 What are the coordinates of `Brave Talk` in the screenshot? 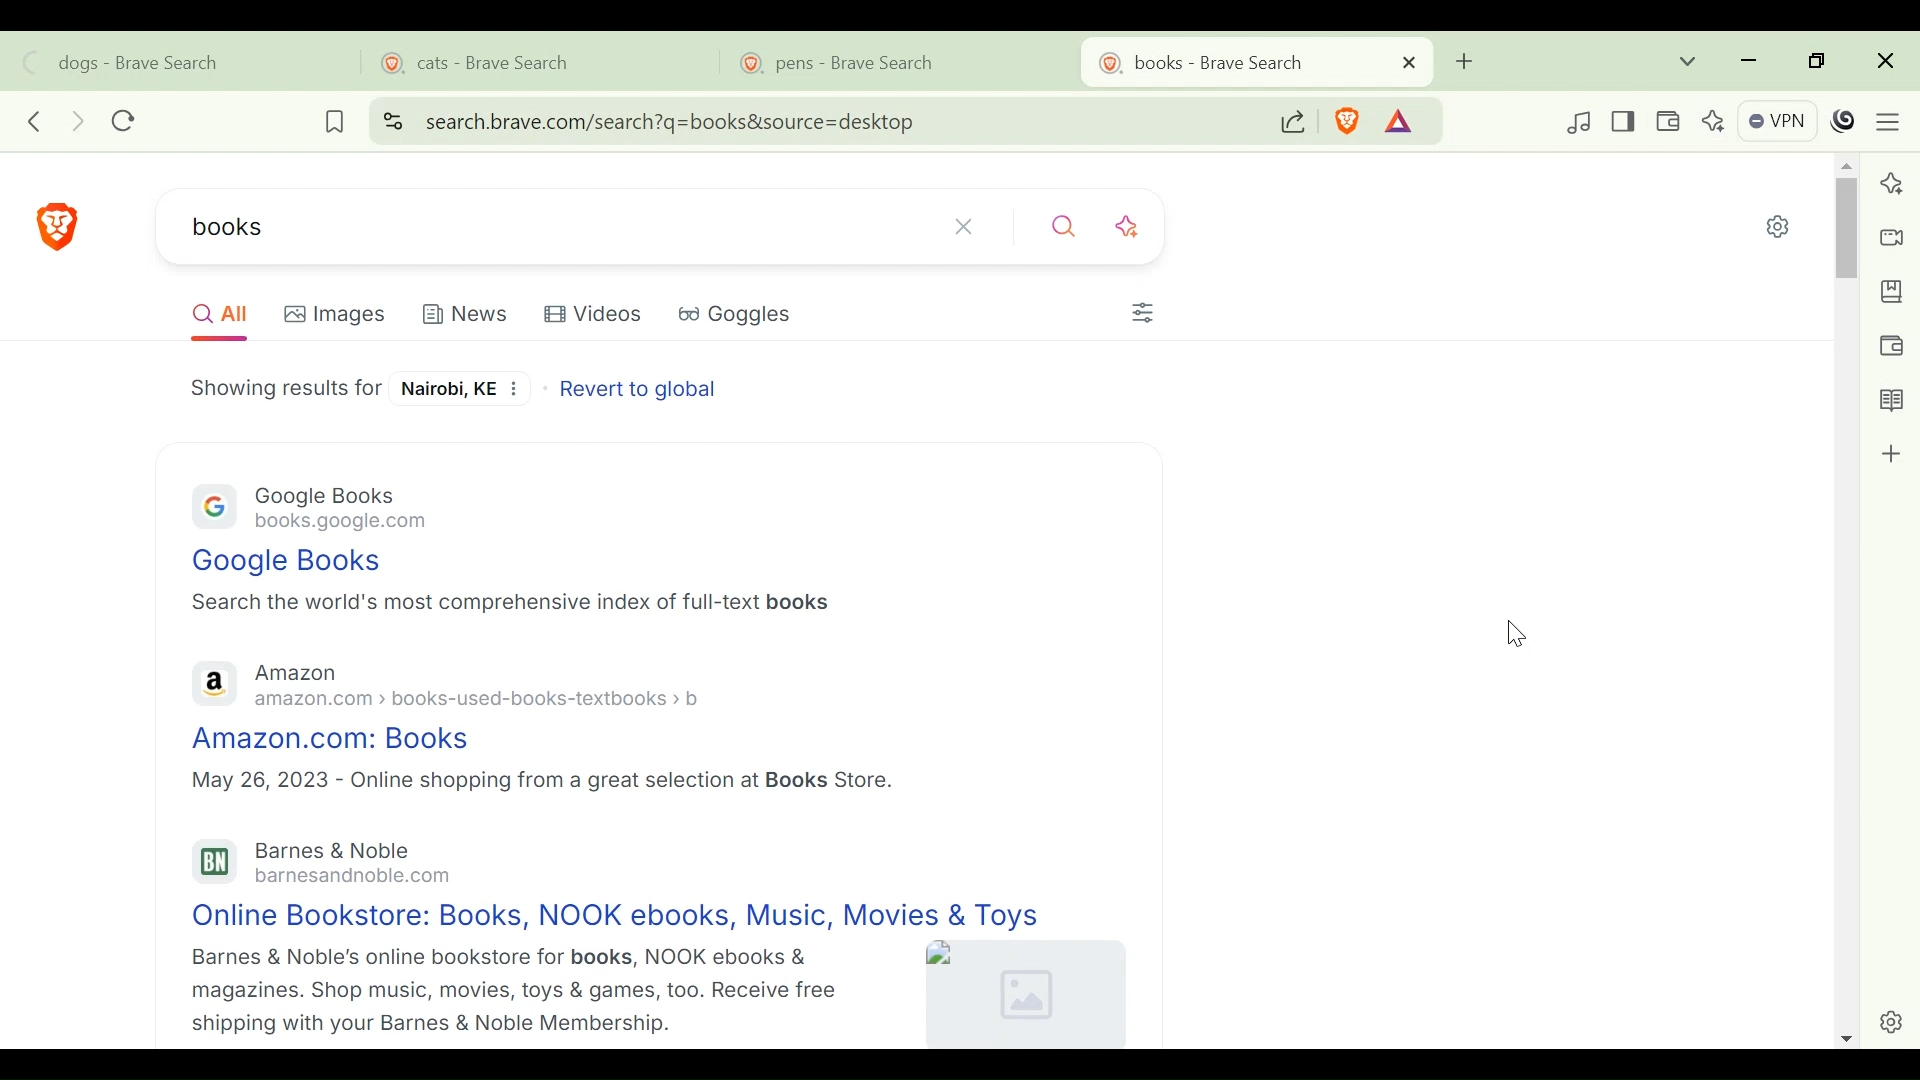 It's located at (1891, 237).